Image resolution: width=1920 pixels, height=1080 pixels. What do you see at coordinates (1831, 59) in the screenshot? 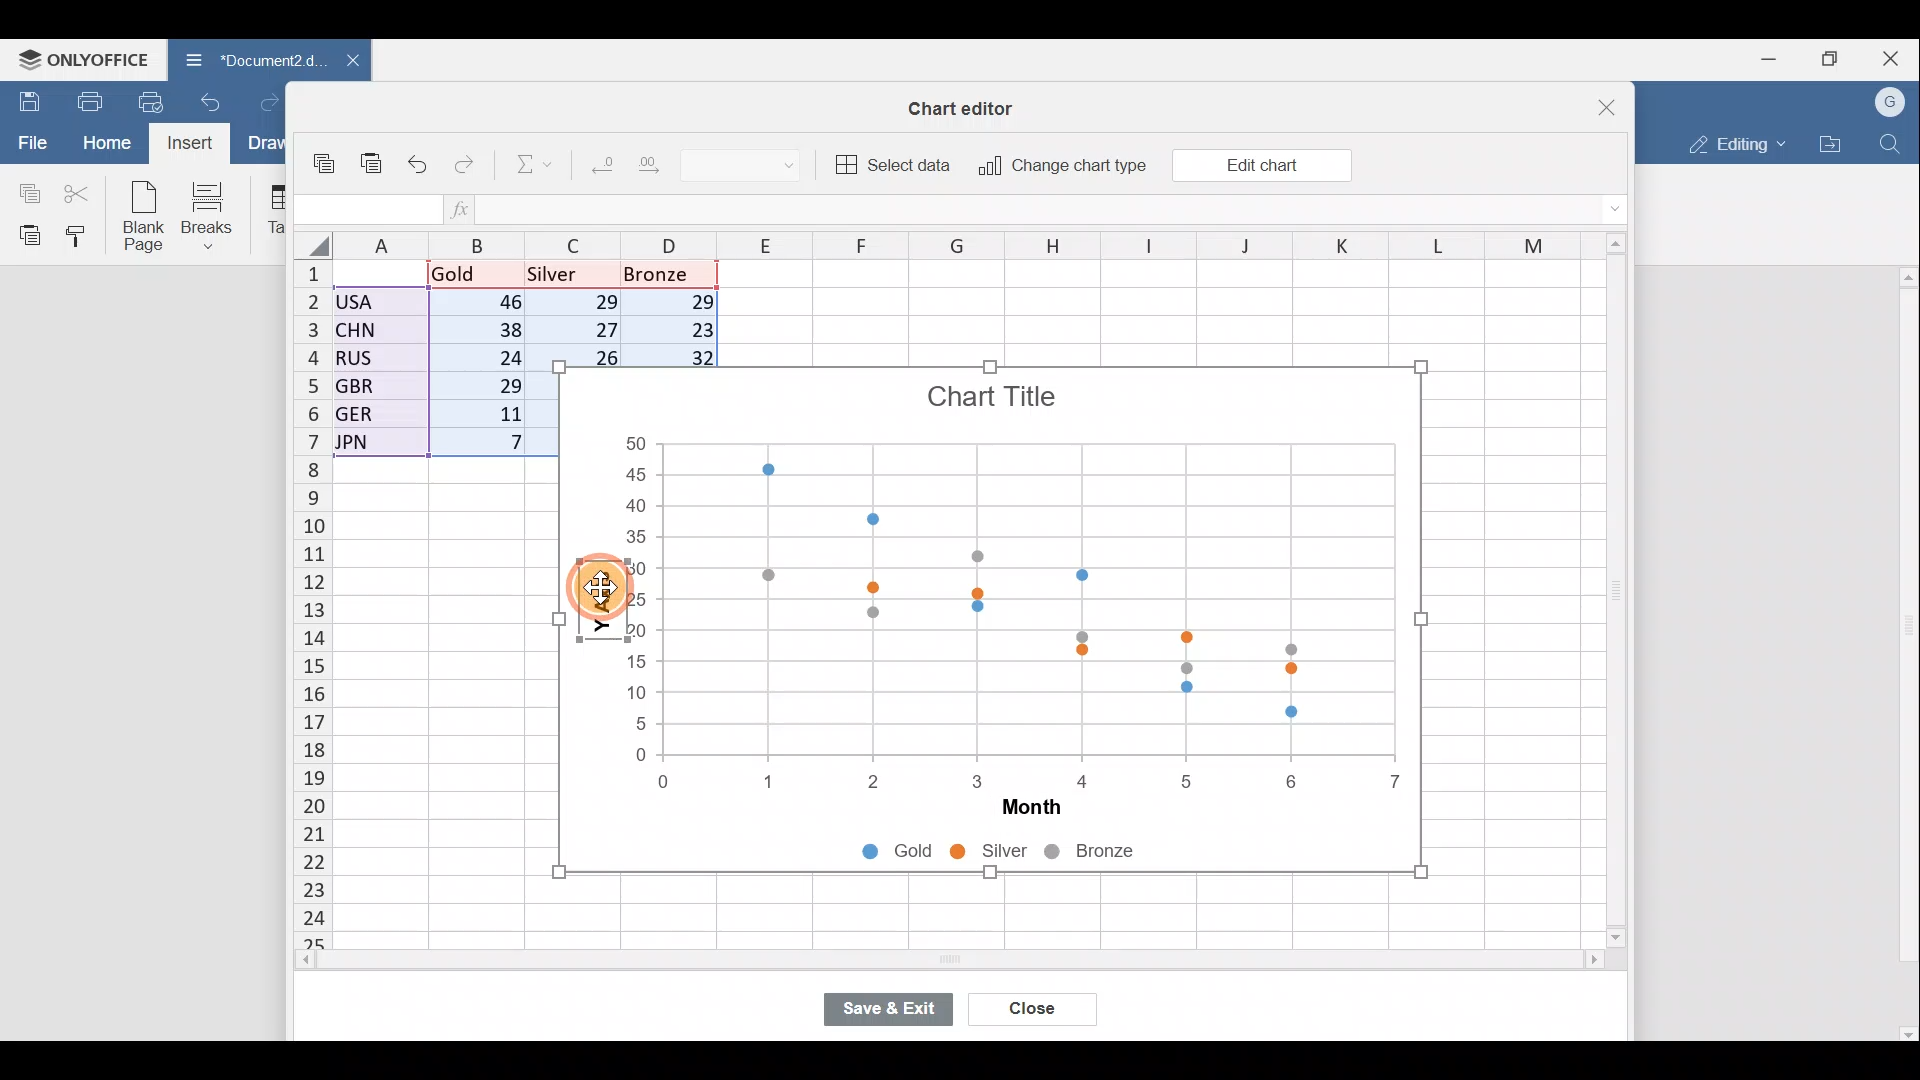
I see `Maximize` at bounding box center [1831, 59].